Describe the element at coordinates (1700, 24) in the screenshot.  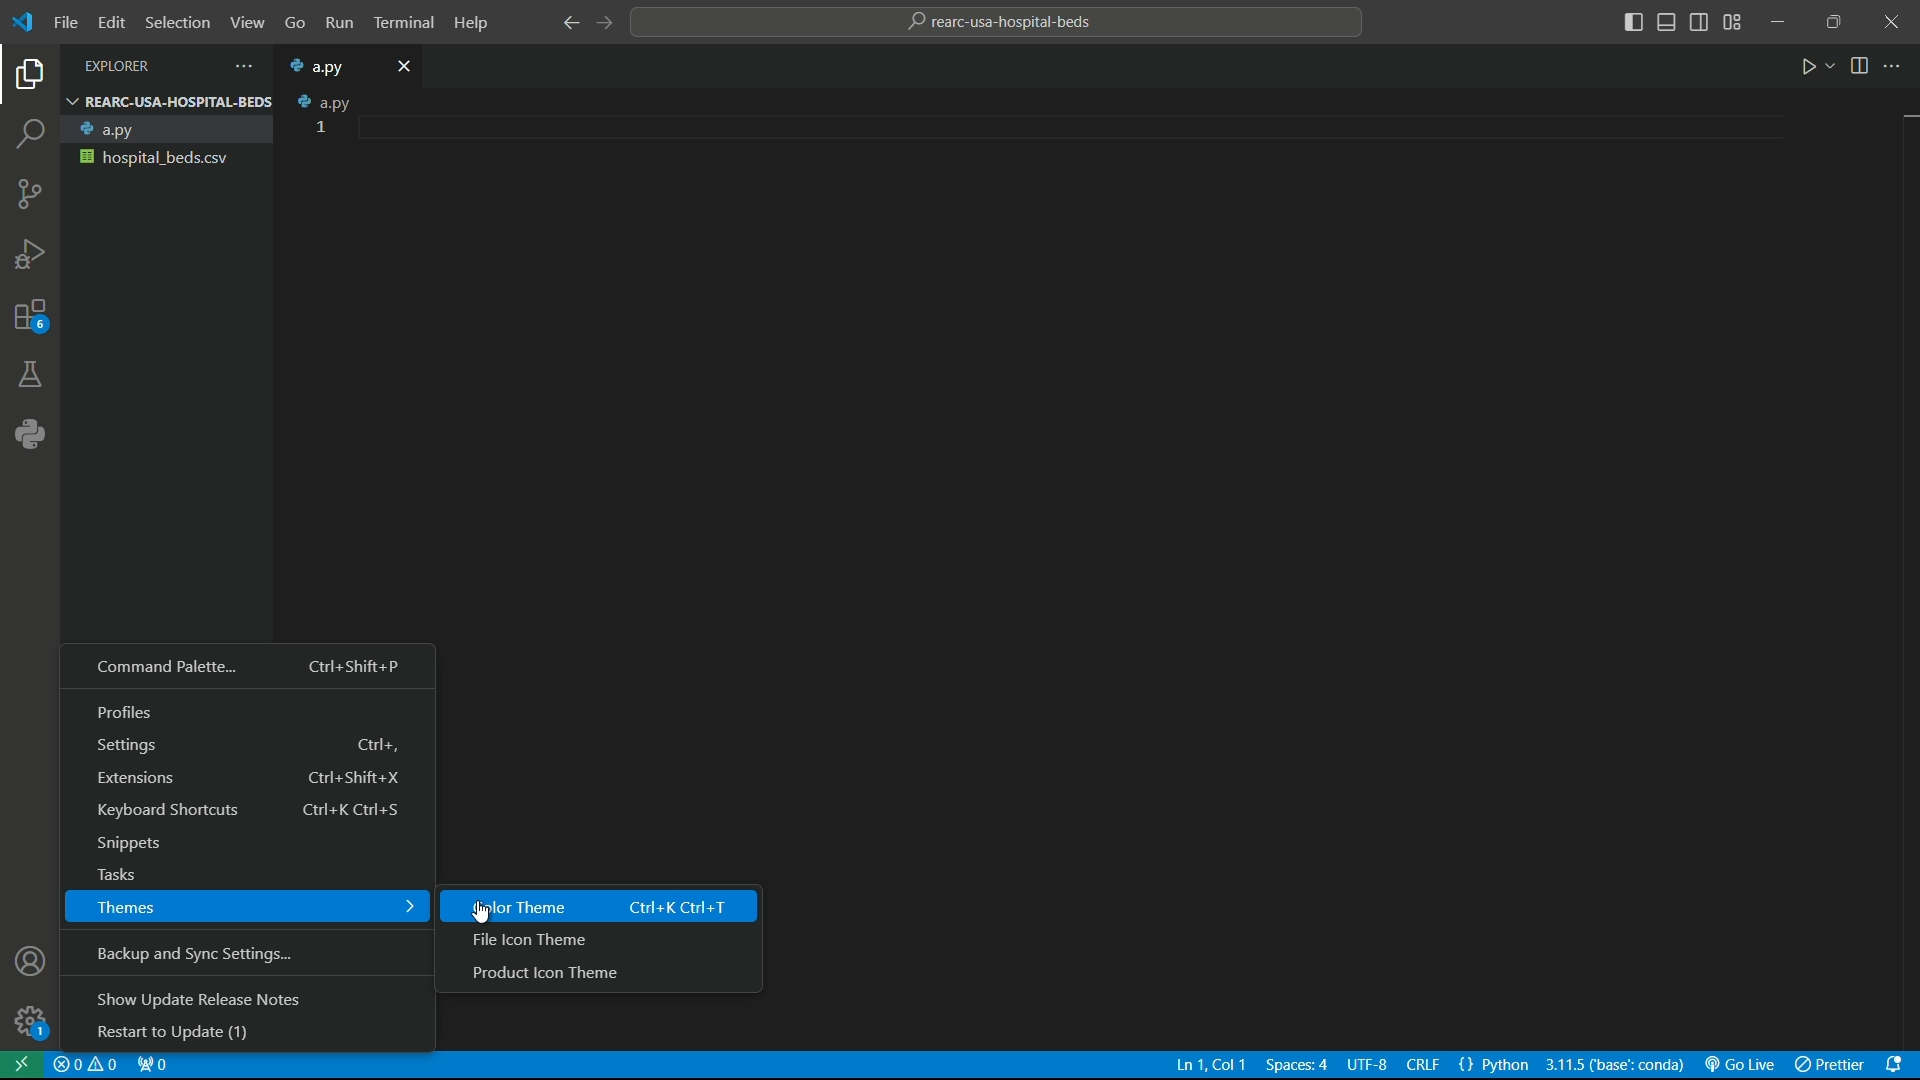
I see `toggle secondary sidebar` at that location.